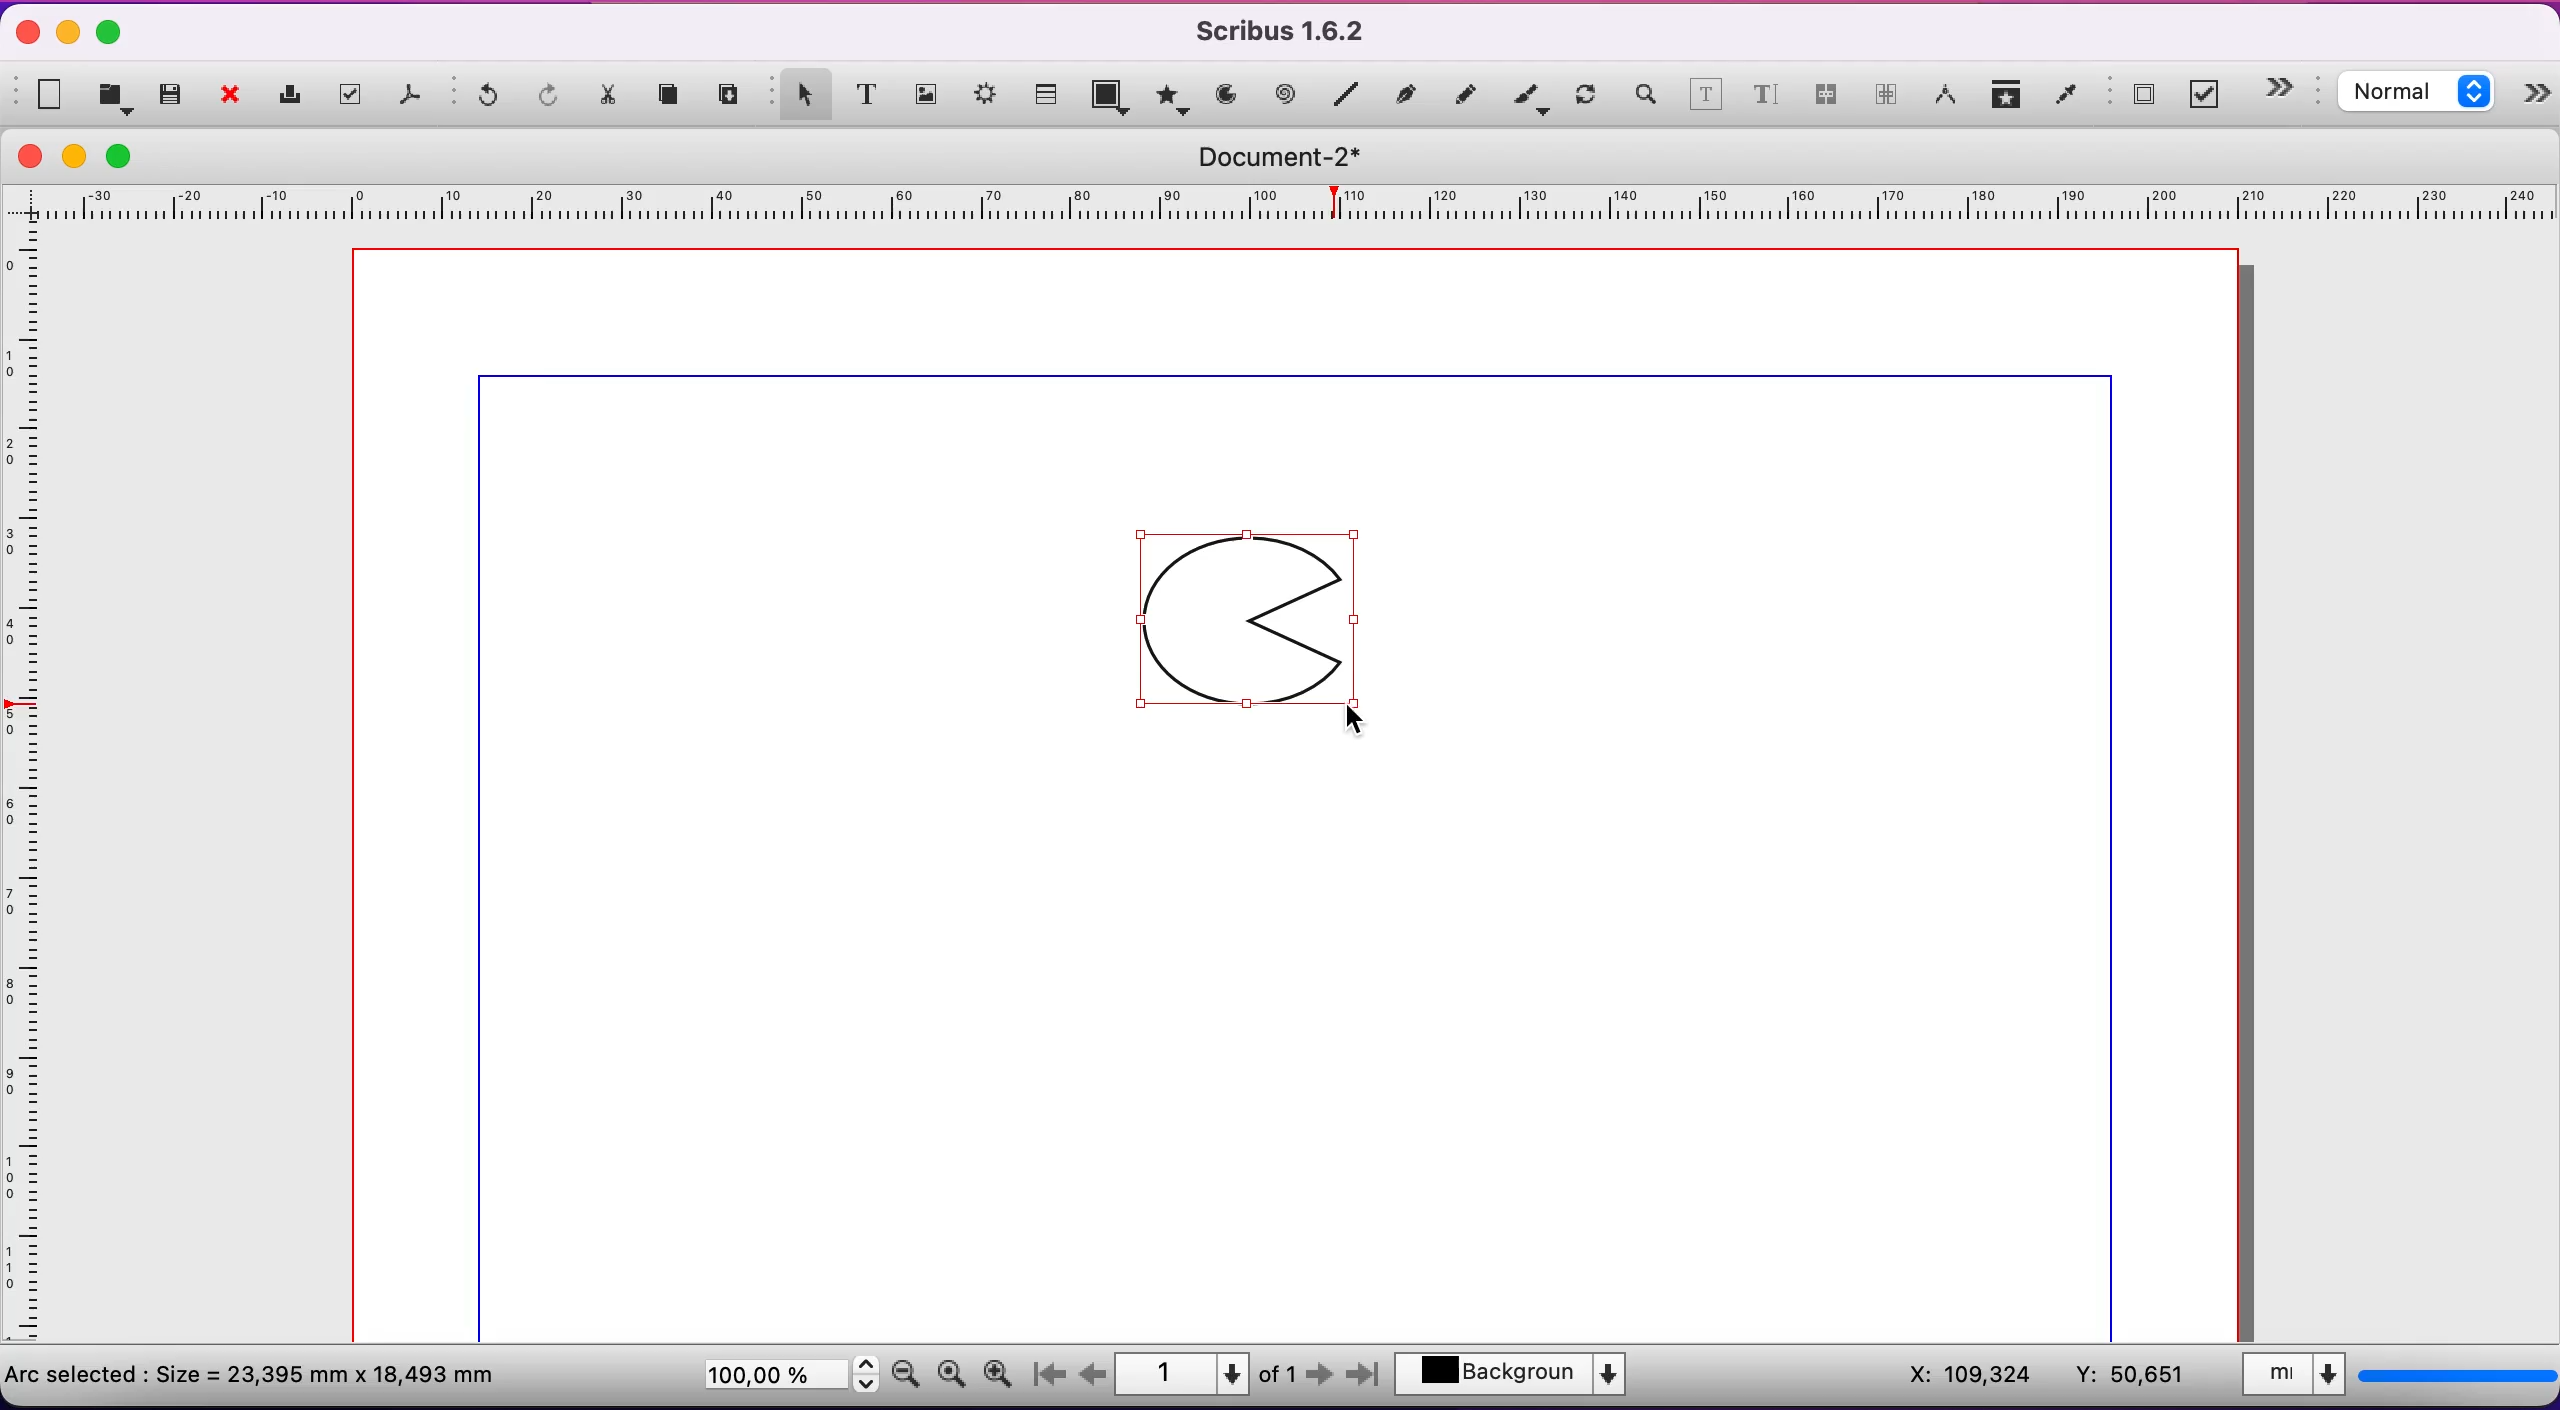 The width and height of the screenshot is (2560, 1410). What do you see at coordinates (1887, 98) in the screenshot?
I see `unlink text frames` at bounding box center [1887, 98].